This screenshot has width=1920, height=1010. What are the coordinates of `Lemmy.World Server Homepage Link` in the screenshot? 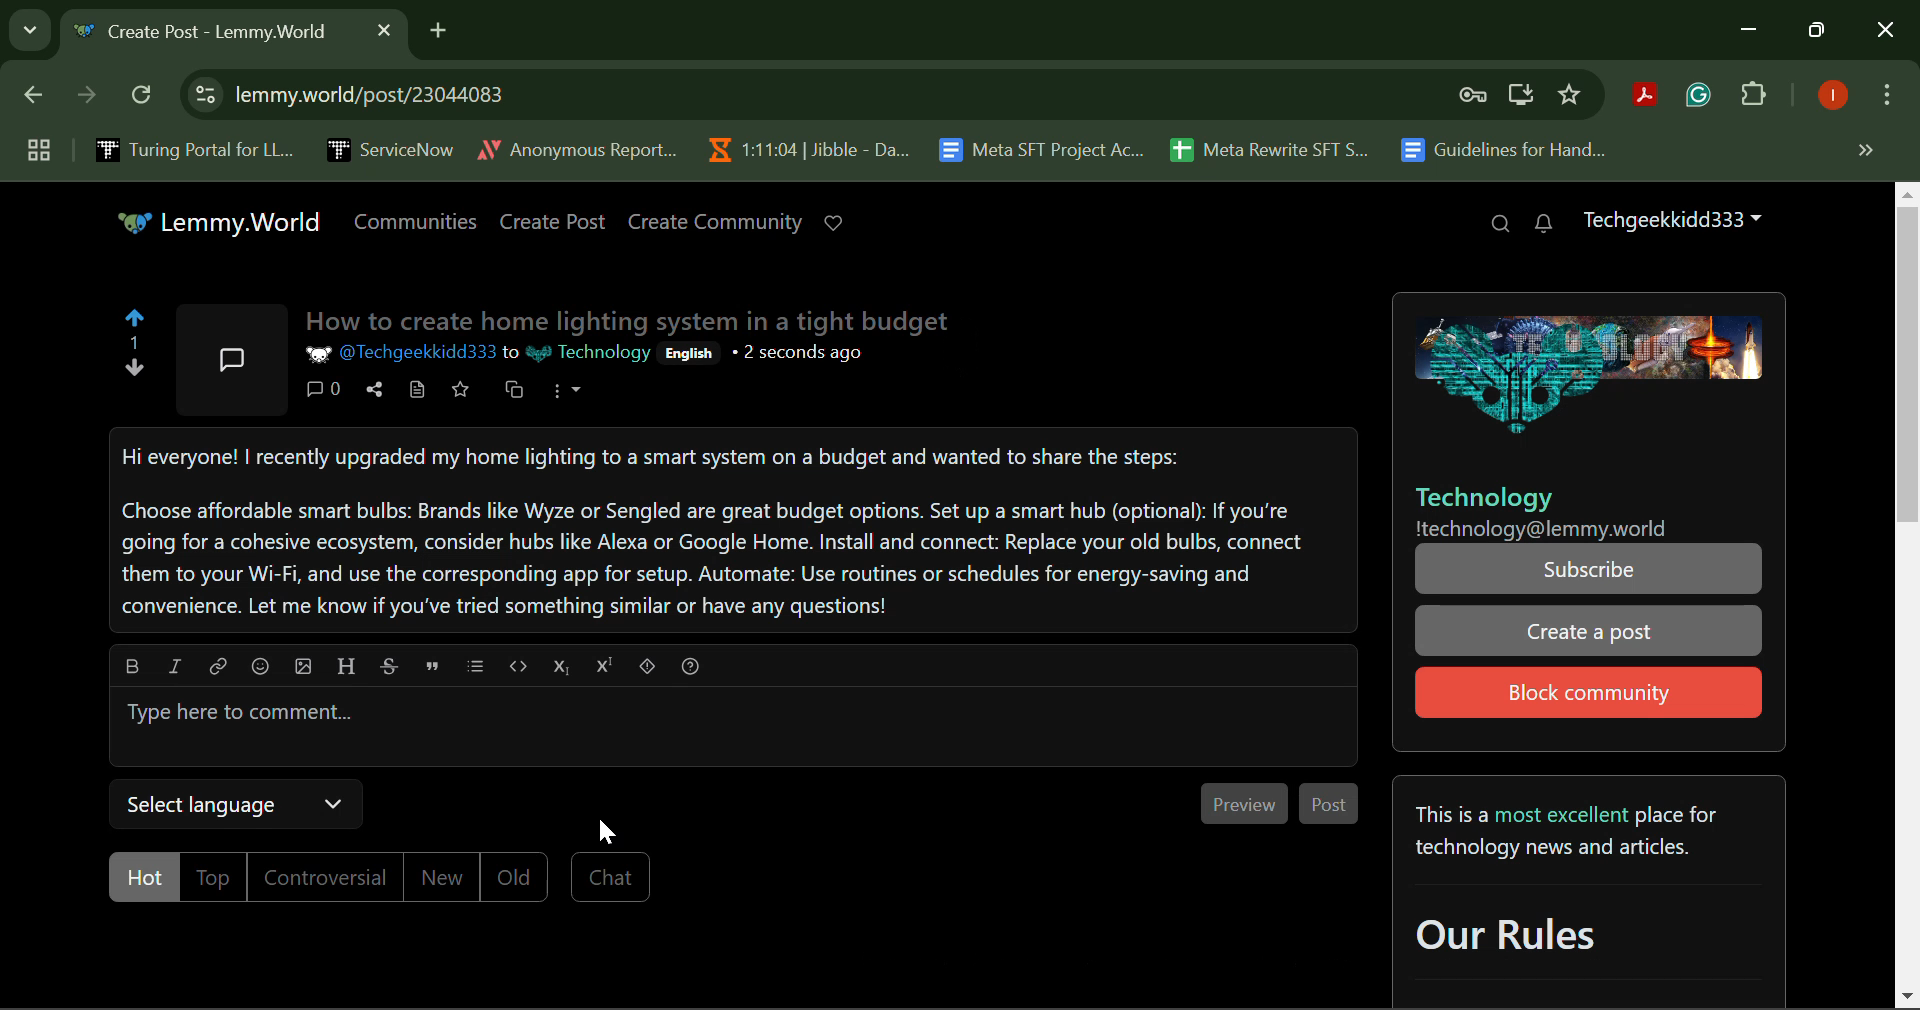 It's located at (221, 221).